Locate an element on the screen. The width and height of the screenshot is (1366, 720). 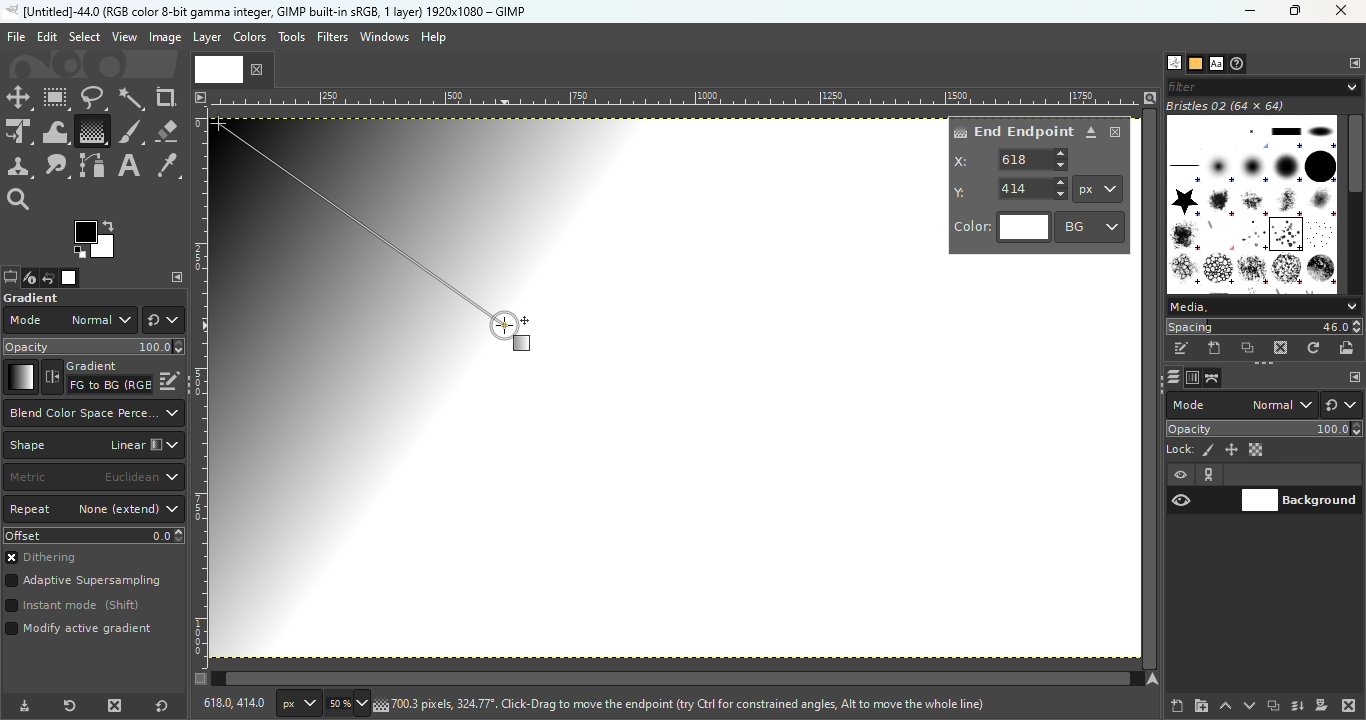
Paint brush tool is located at coordinates (130, 130).